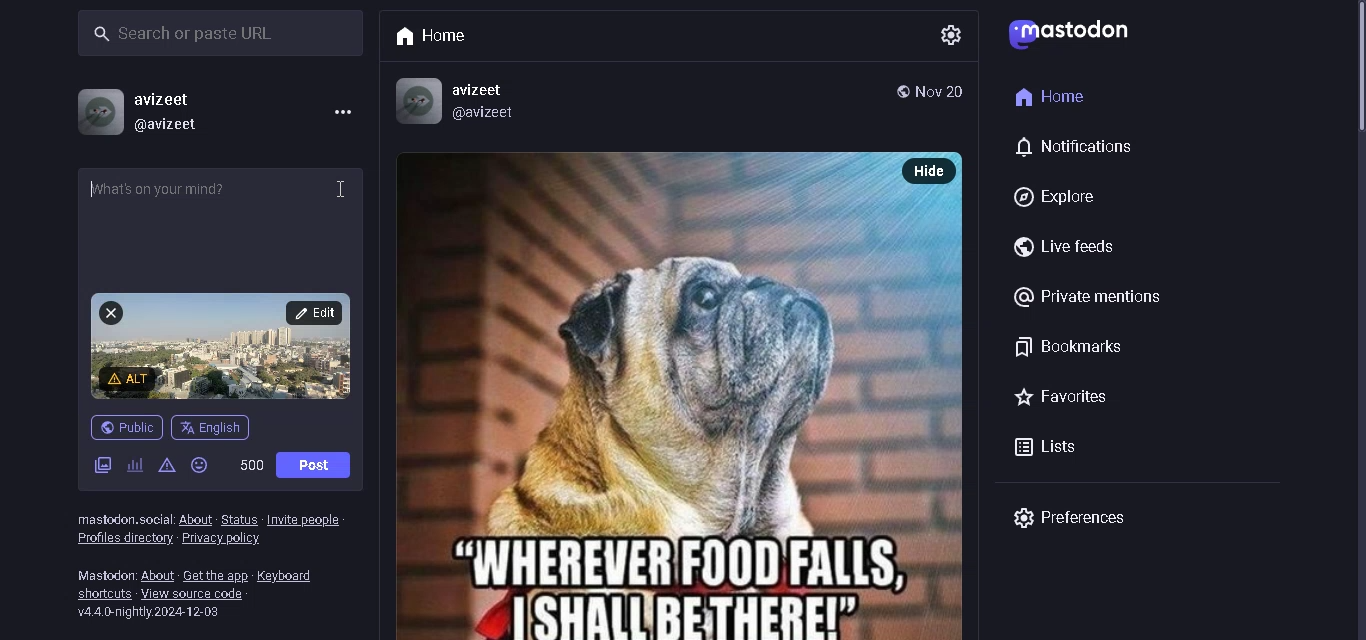  I want to click on public post, so click(899, 90).